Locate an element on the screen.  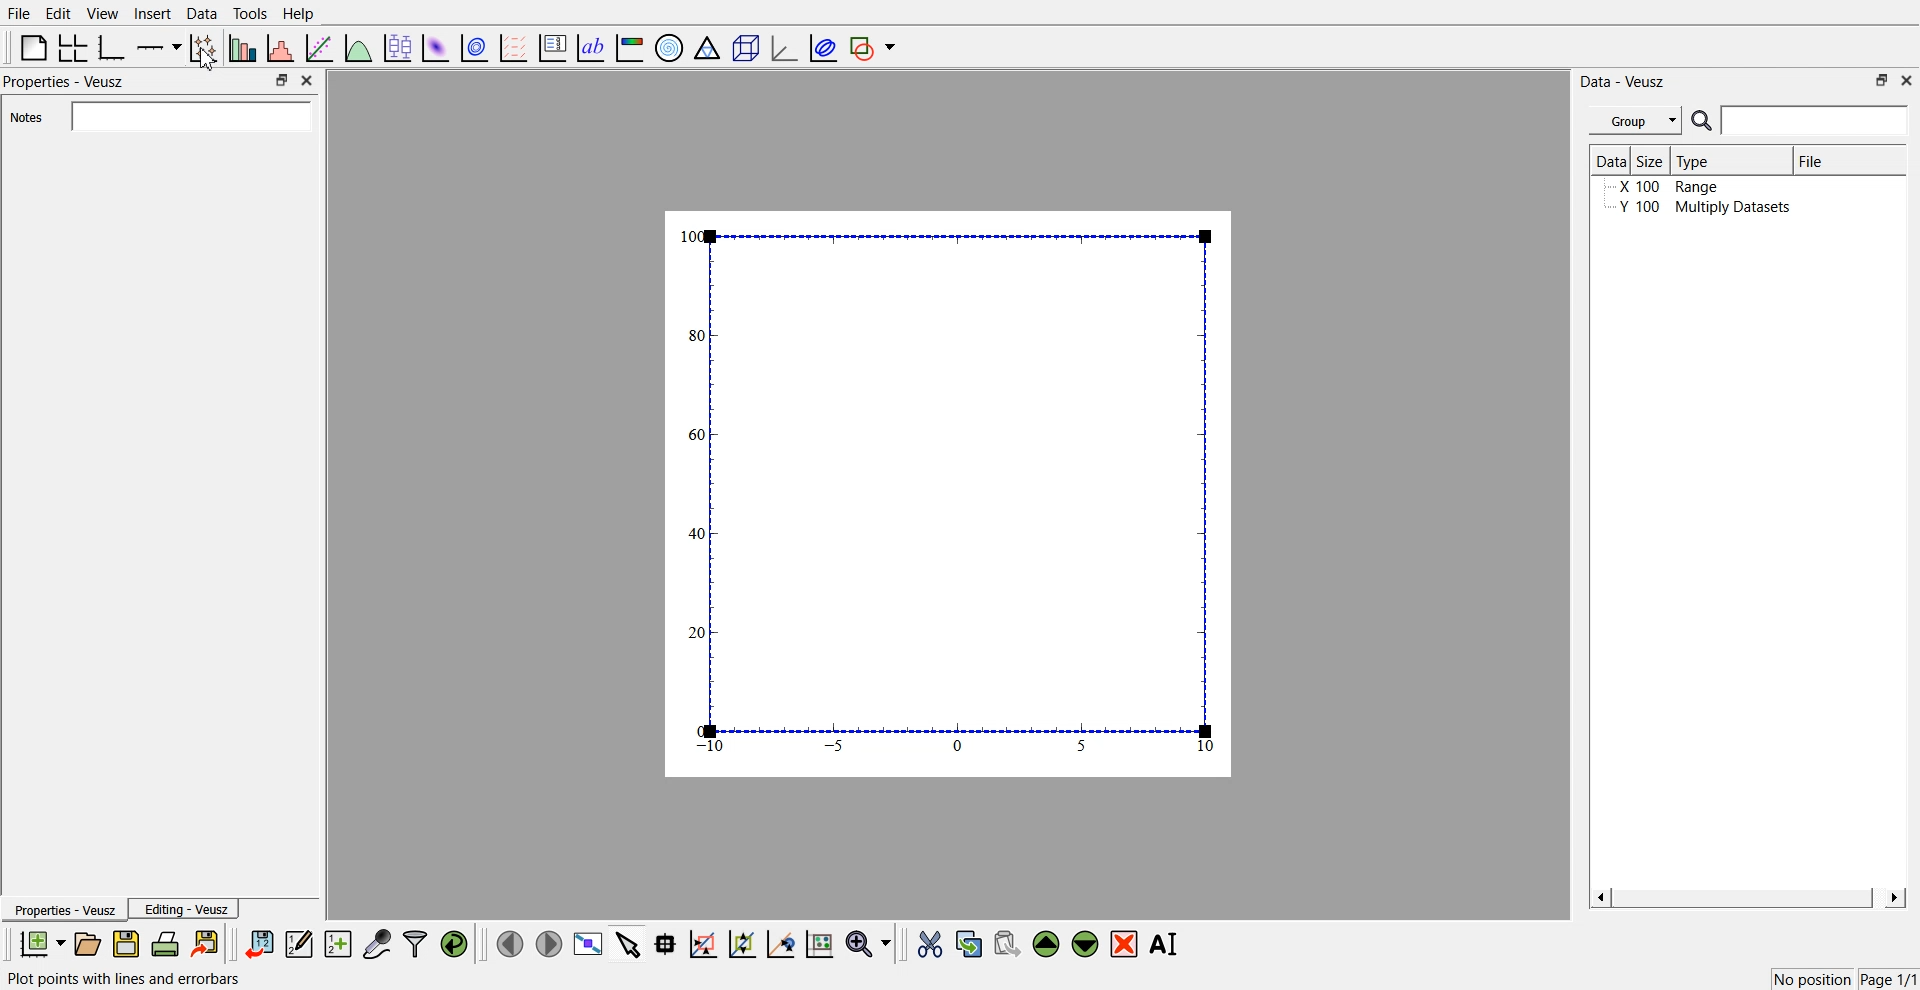
fit a function is located at coordinates (321, 46).